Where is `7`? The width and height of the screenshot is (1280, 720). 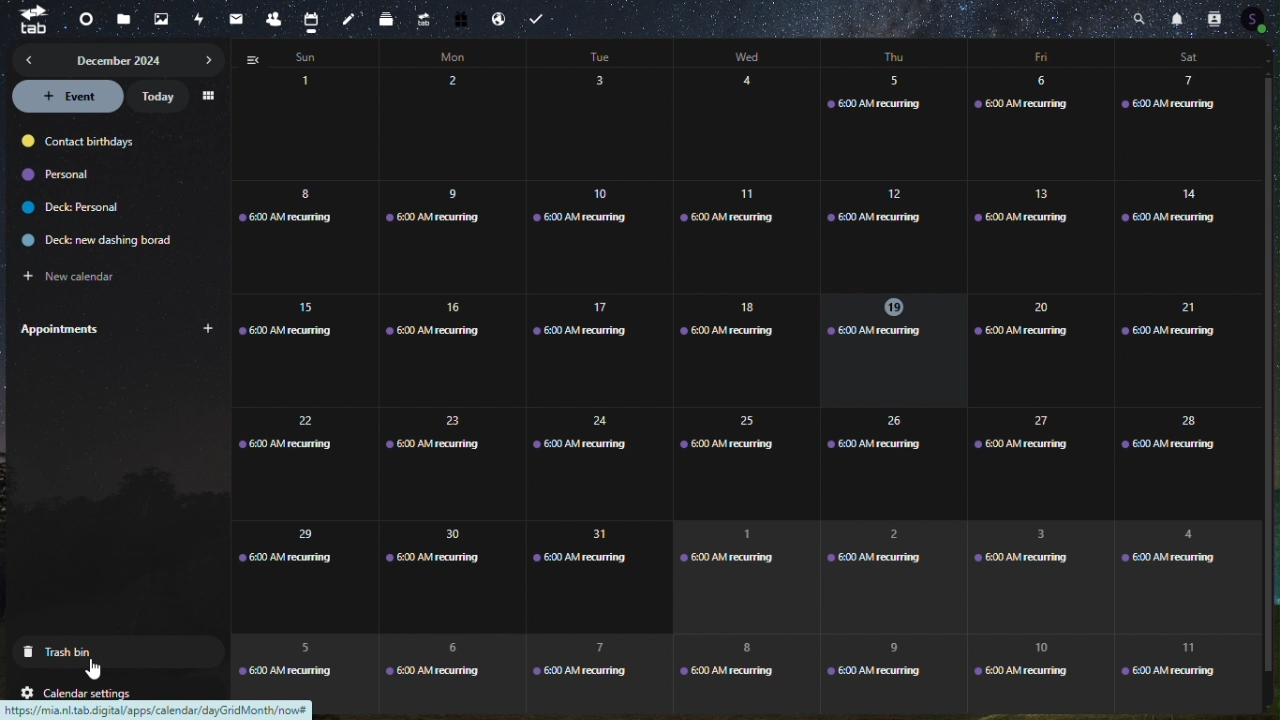
7 is located at coordinates (1190, 128).